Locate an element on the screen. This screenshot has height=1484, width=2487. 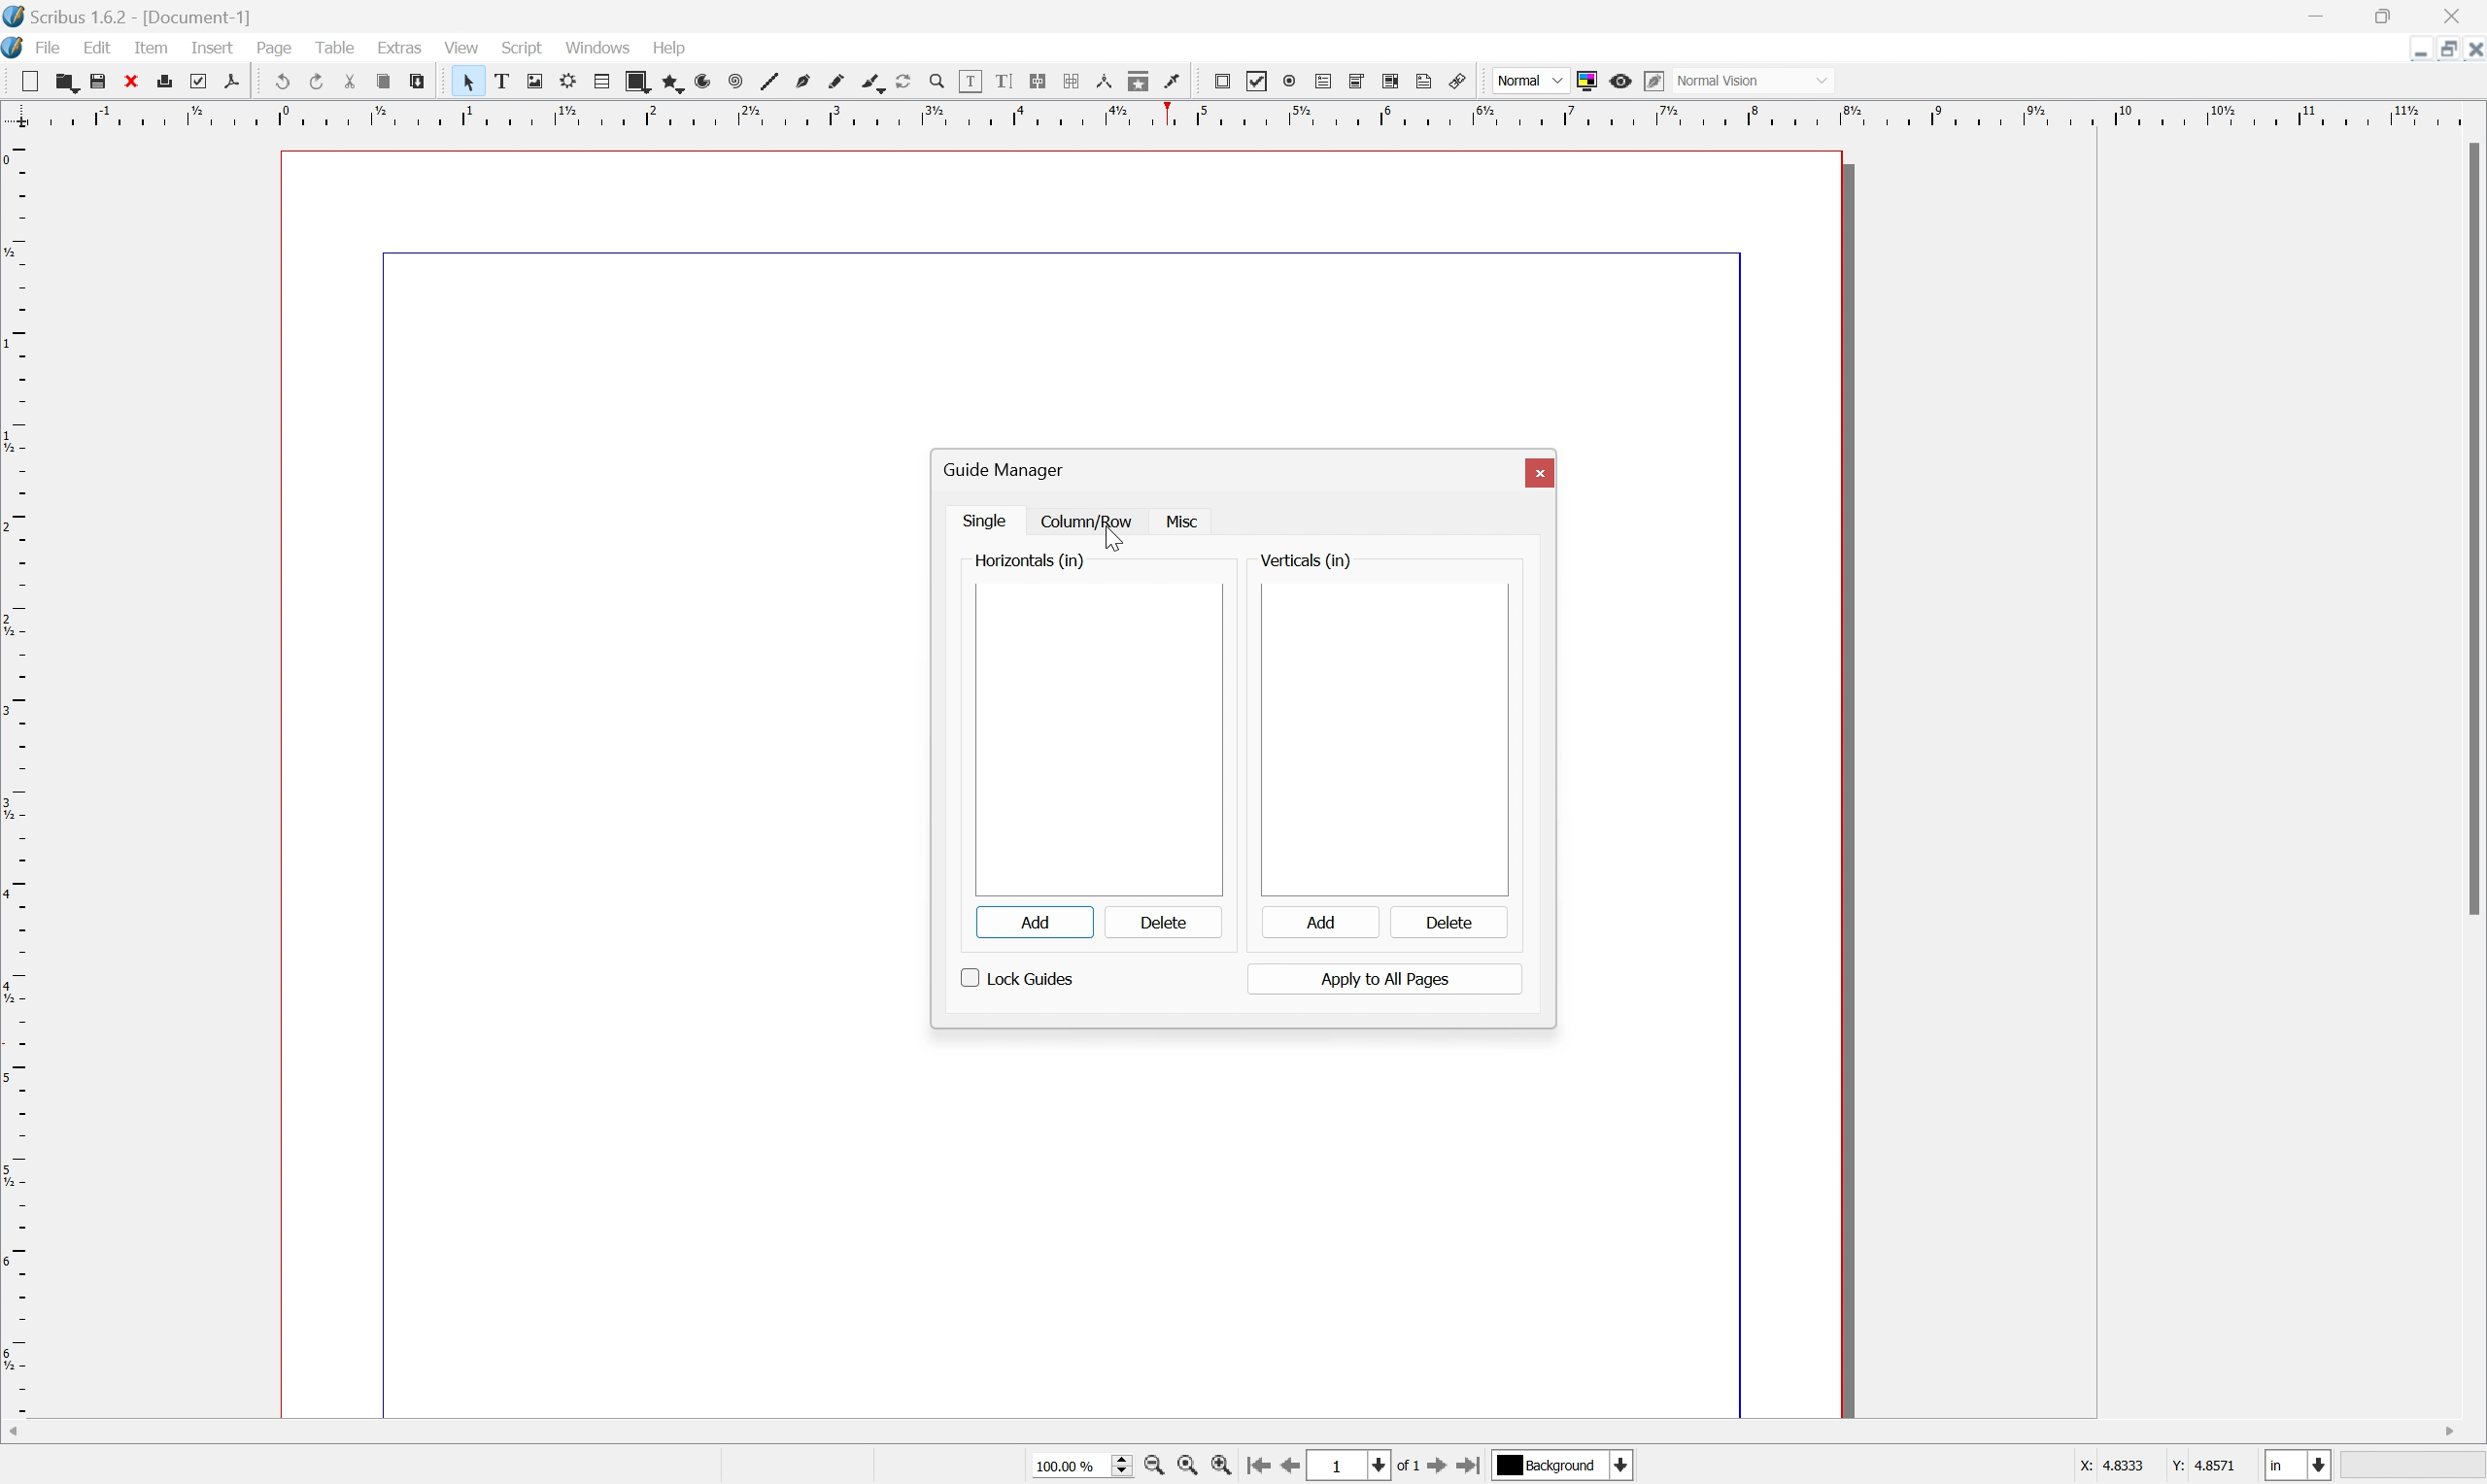
undo is located at coordinates (278, 78).